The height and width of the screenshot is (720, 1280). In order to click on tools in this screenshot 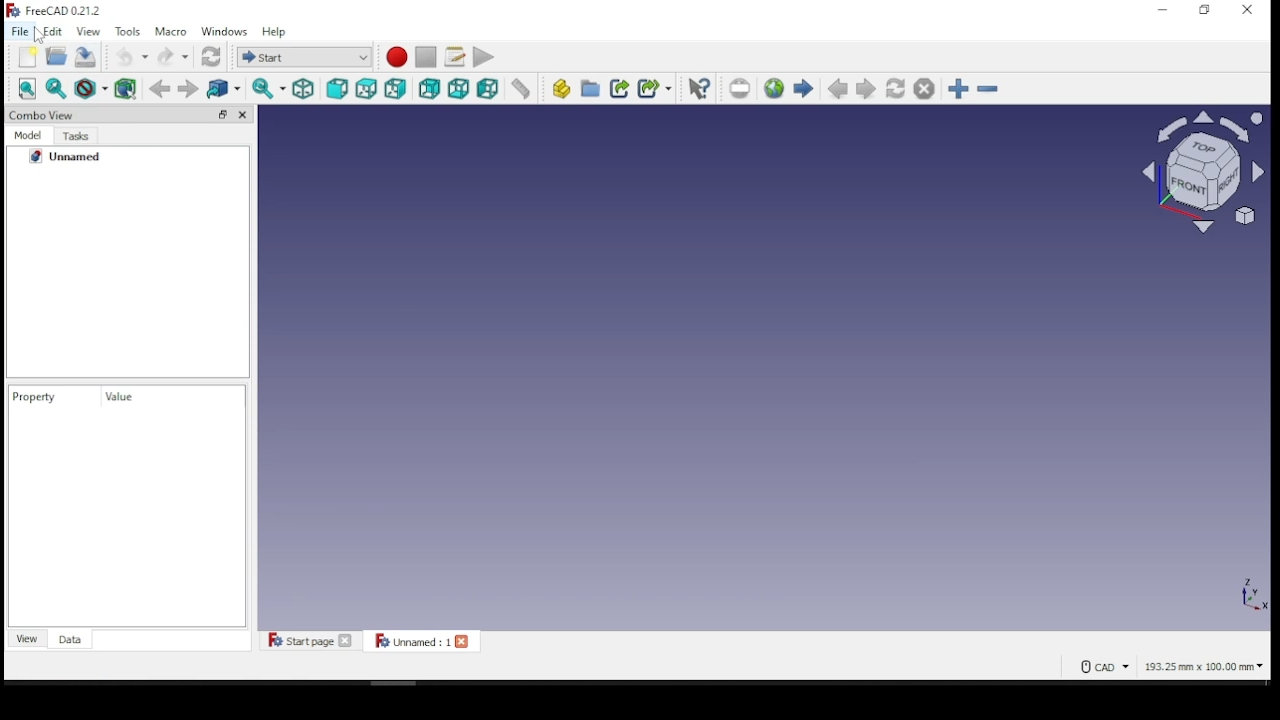, I will do `click(126, 31)`.